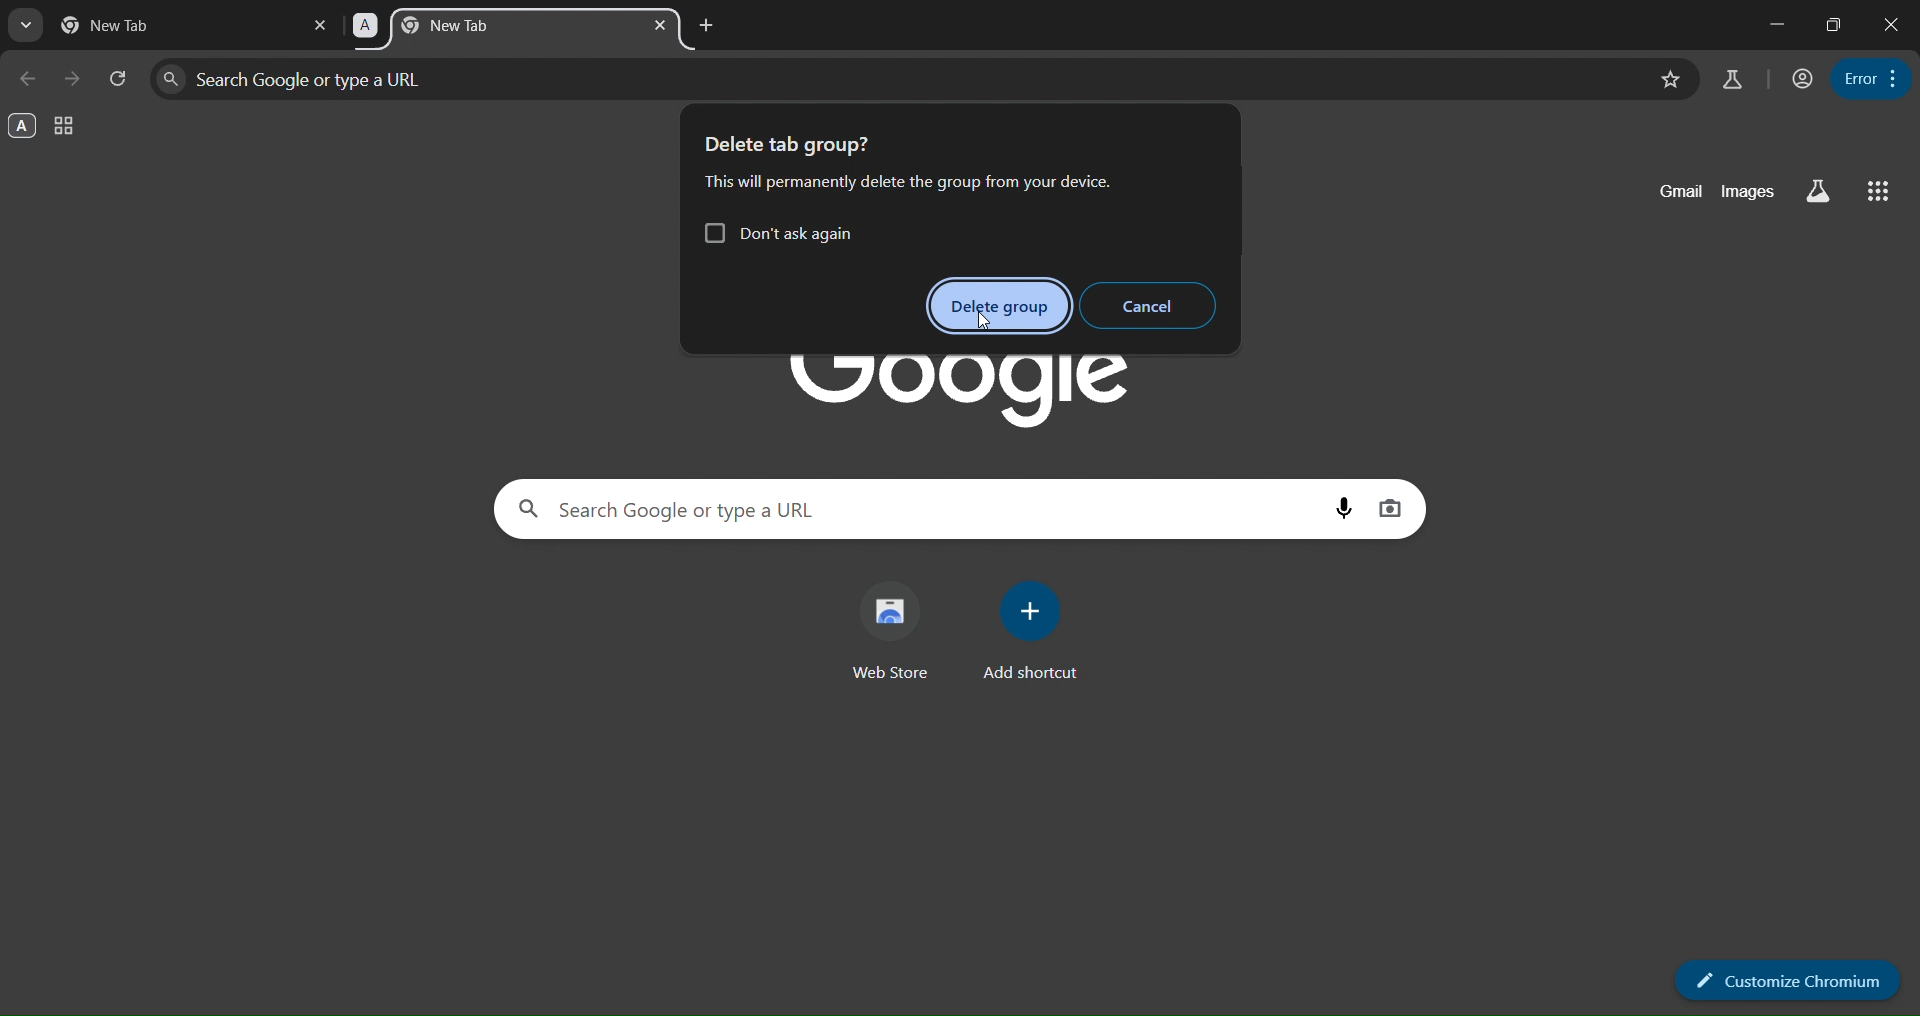  Describe the element at coordinates (1146, 307) in the screenshot. I see `cancel` at that location.